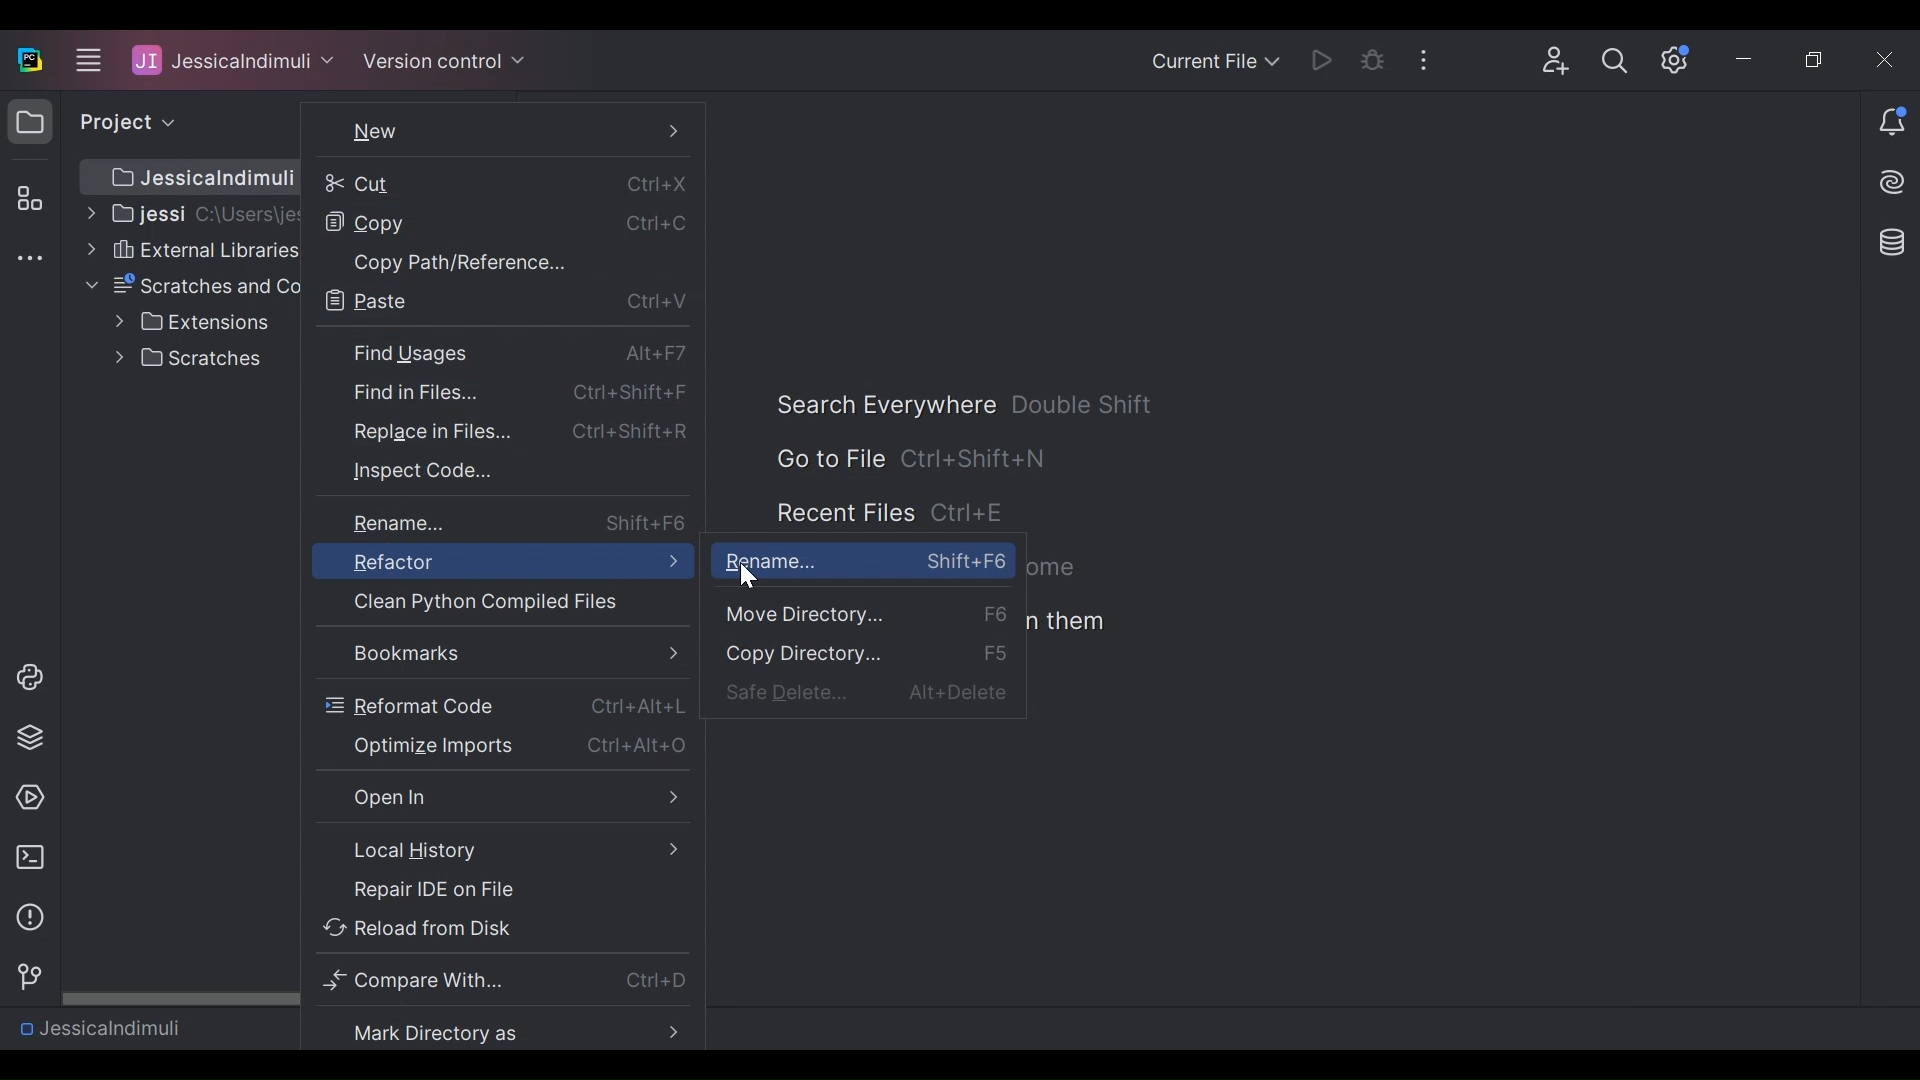 The height and width of the screenshot is (1080, 1920). Describe the element at coordinates (1067, 622) in the screenshot. I see `Drop Files here to open them` at that location.